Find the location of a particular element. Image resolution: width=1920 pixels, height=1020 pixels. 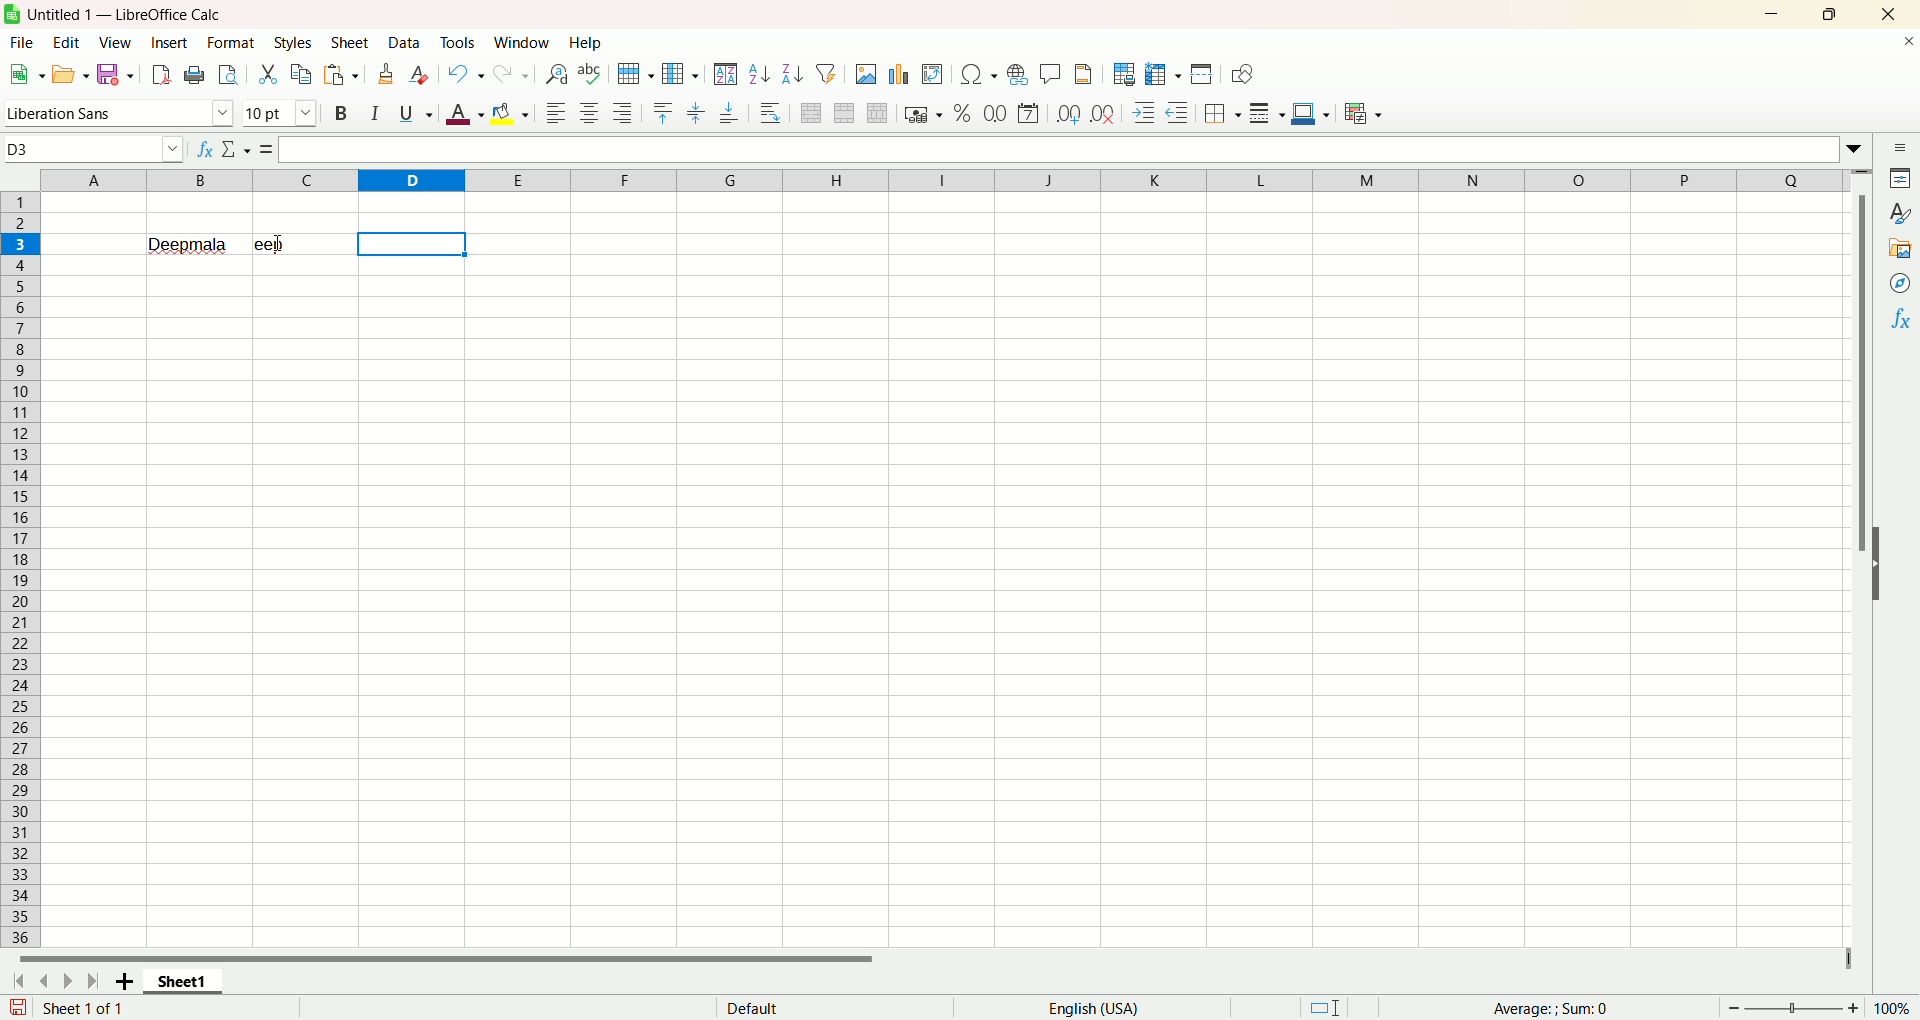

Font name is located at coordinates (121, 112).